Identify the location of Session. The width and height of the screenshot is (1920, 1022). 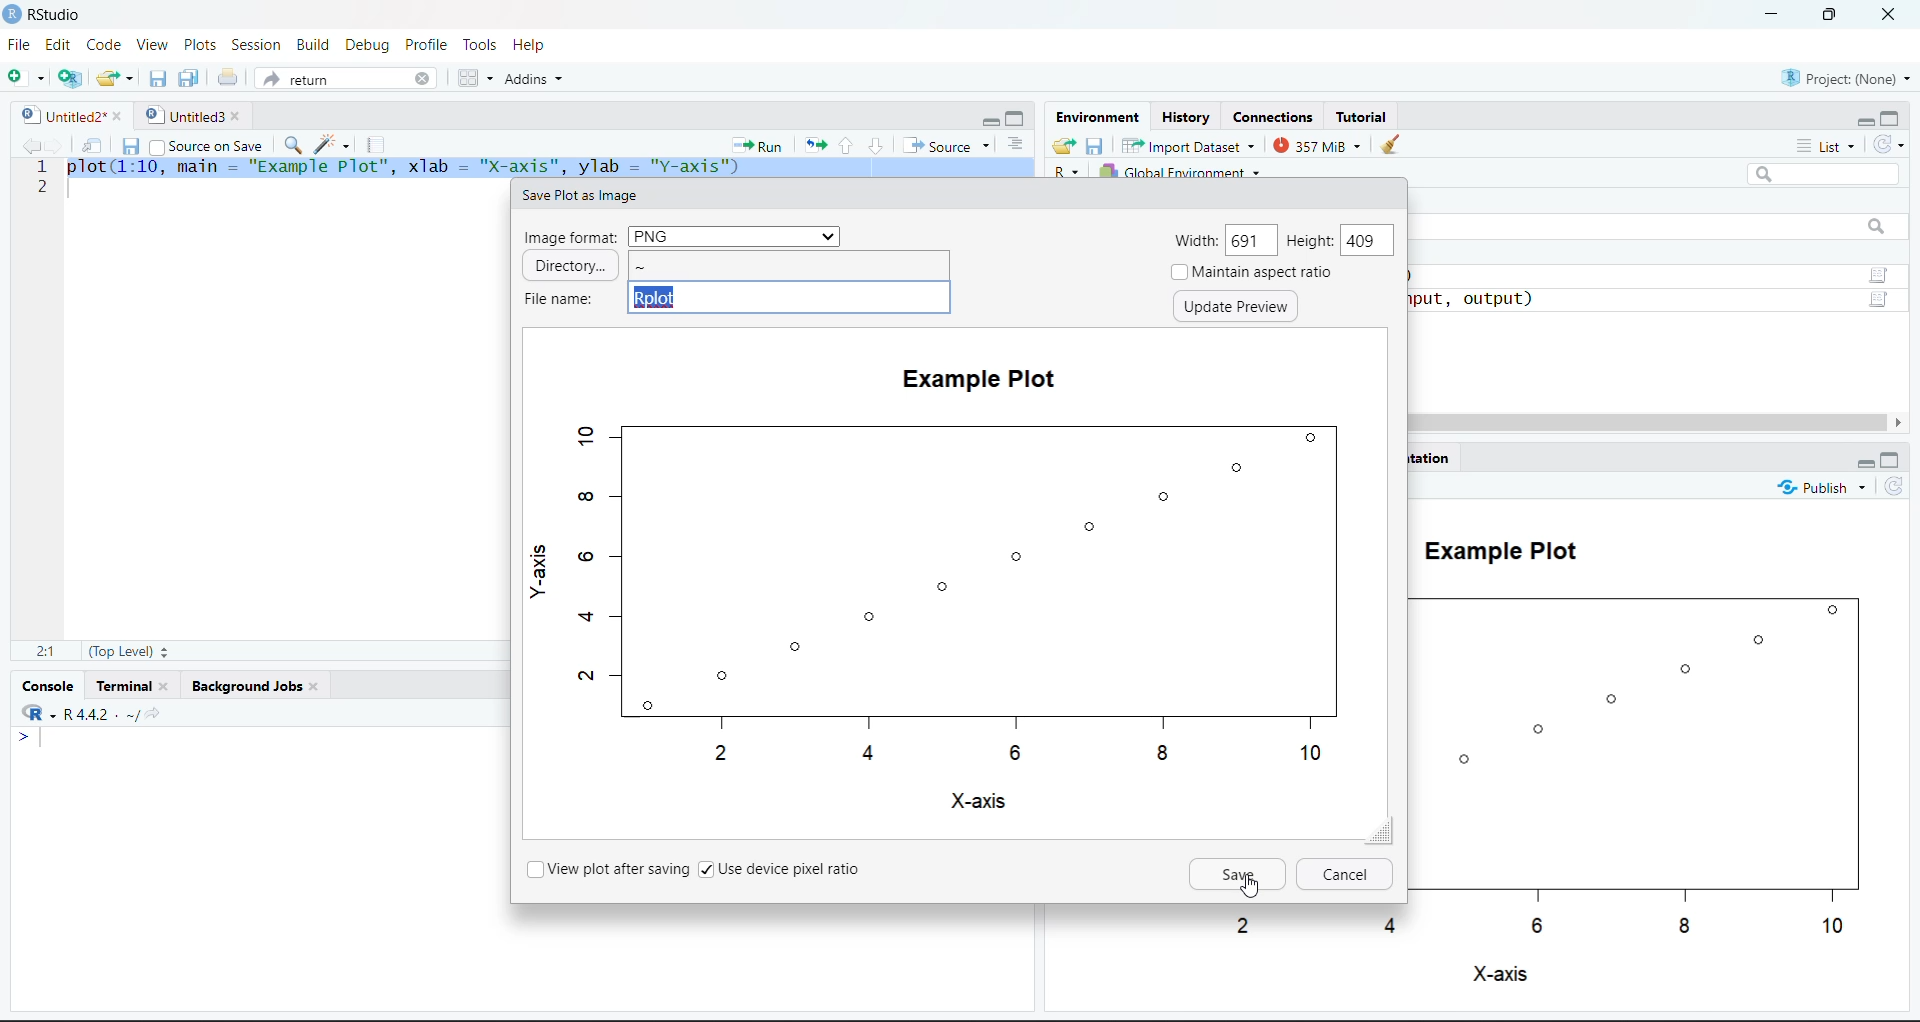
(257, 43).